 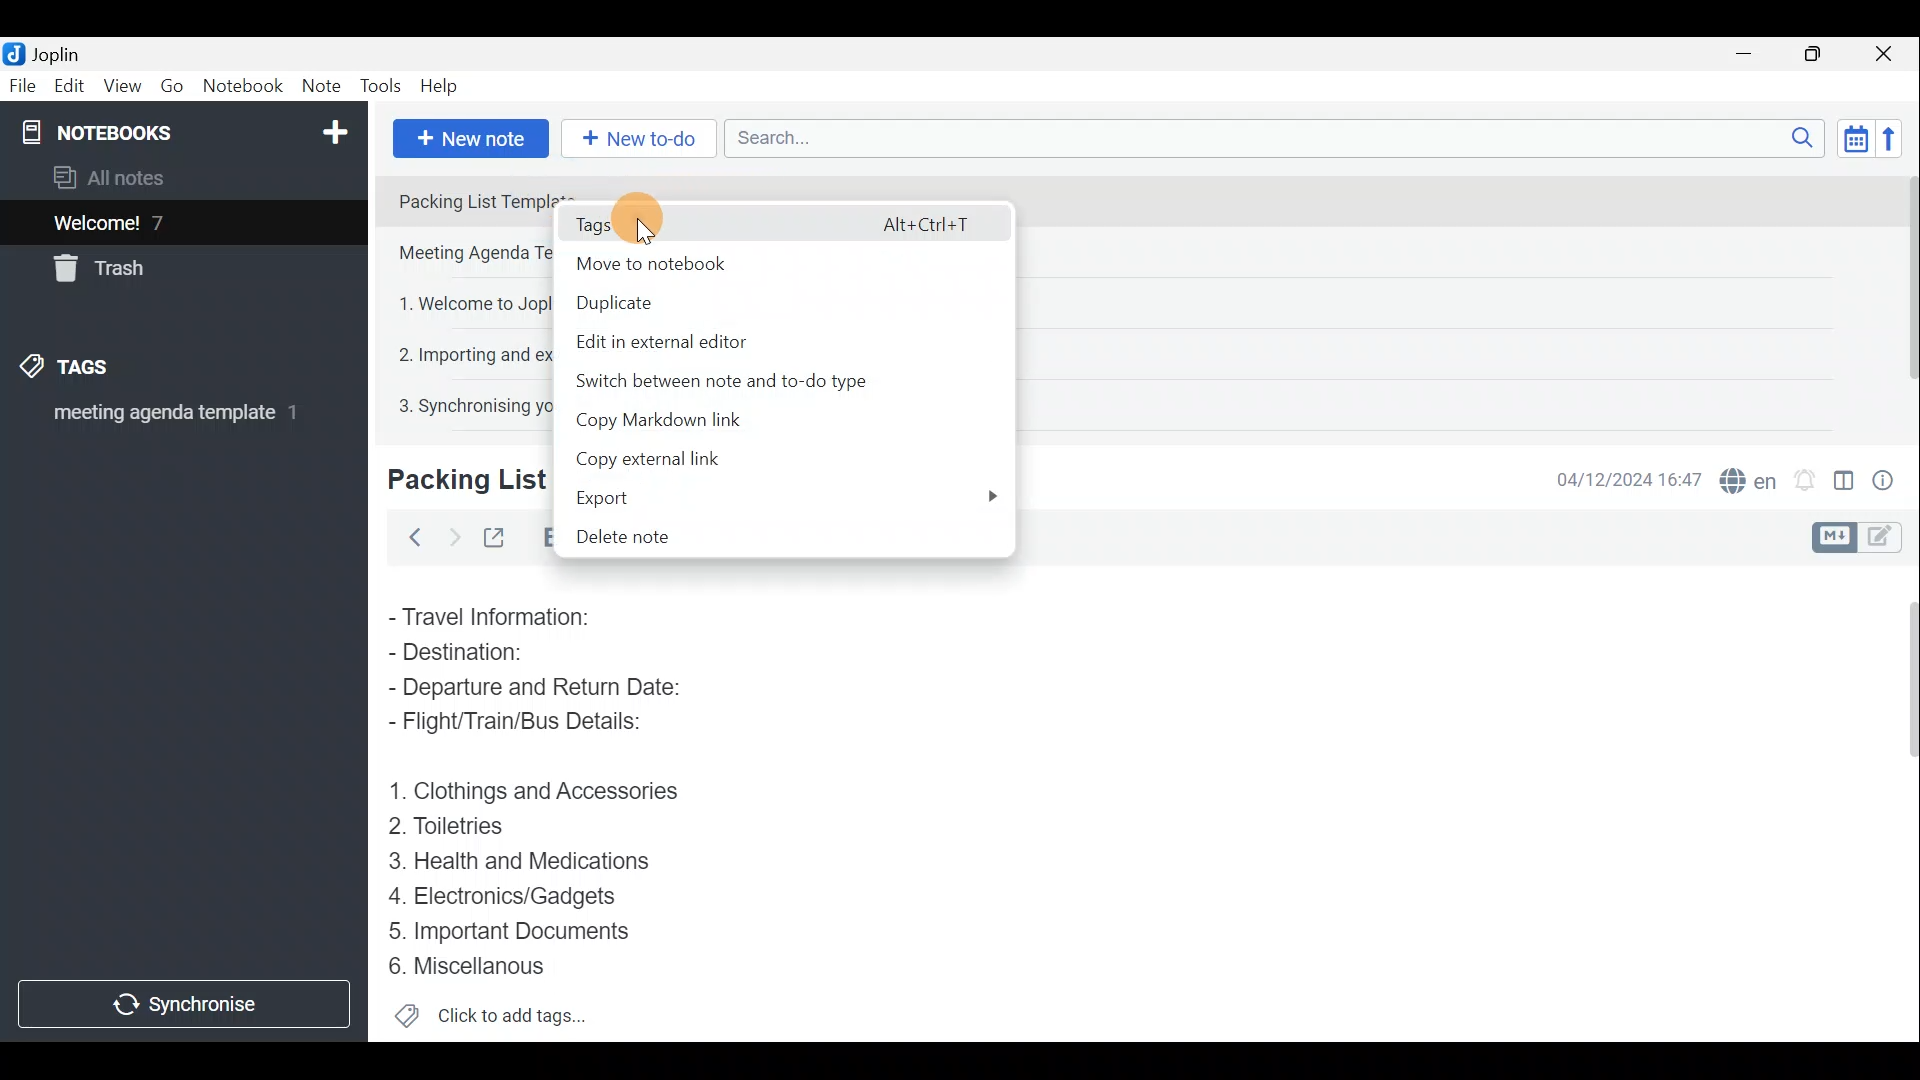 What do you see at coordinates (448, 403) in the screenshot?
I see `Note 5` at bounding box center [448, 403].